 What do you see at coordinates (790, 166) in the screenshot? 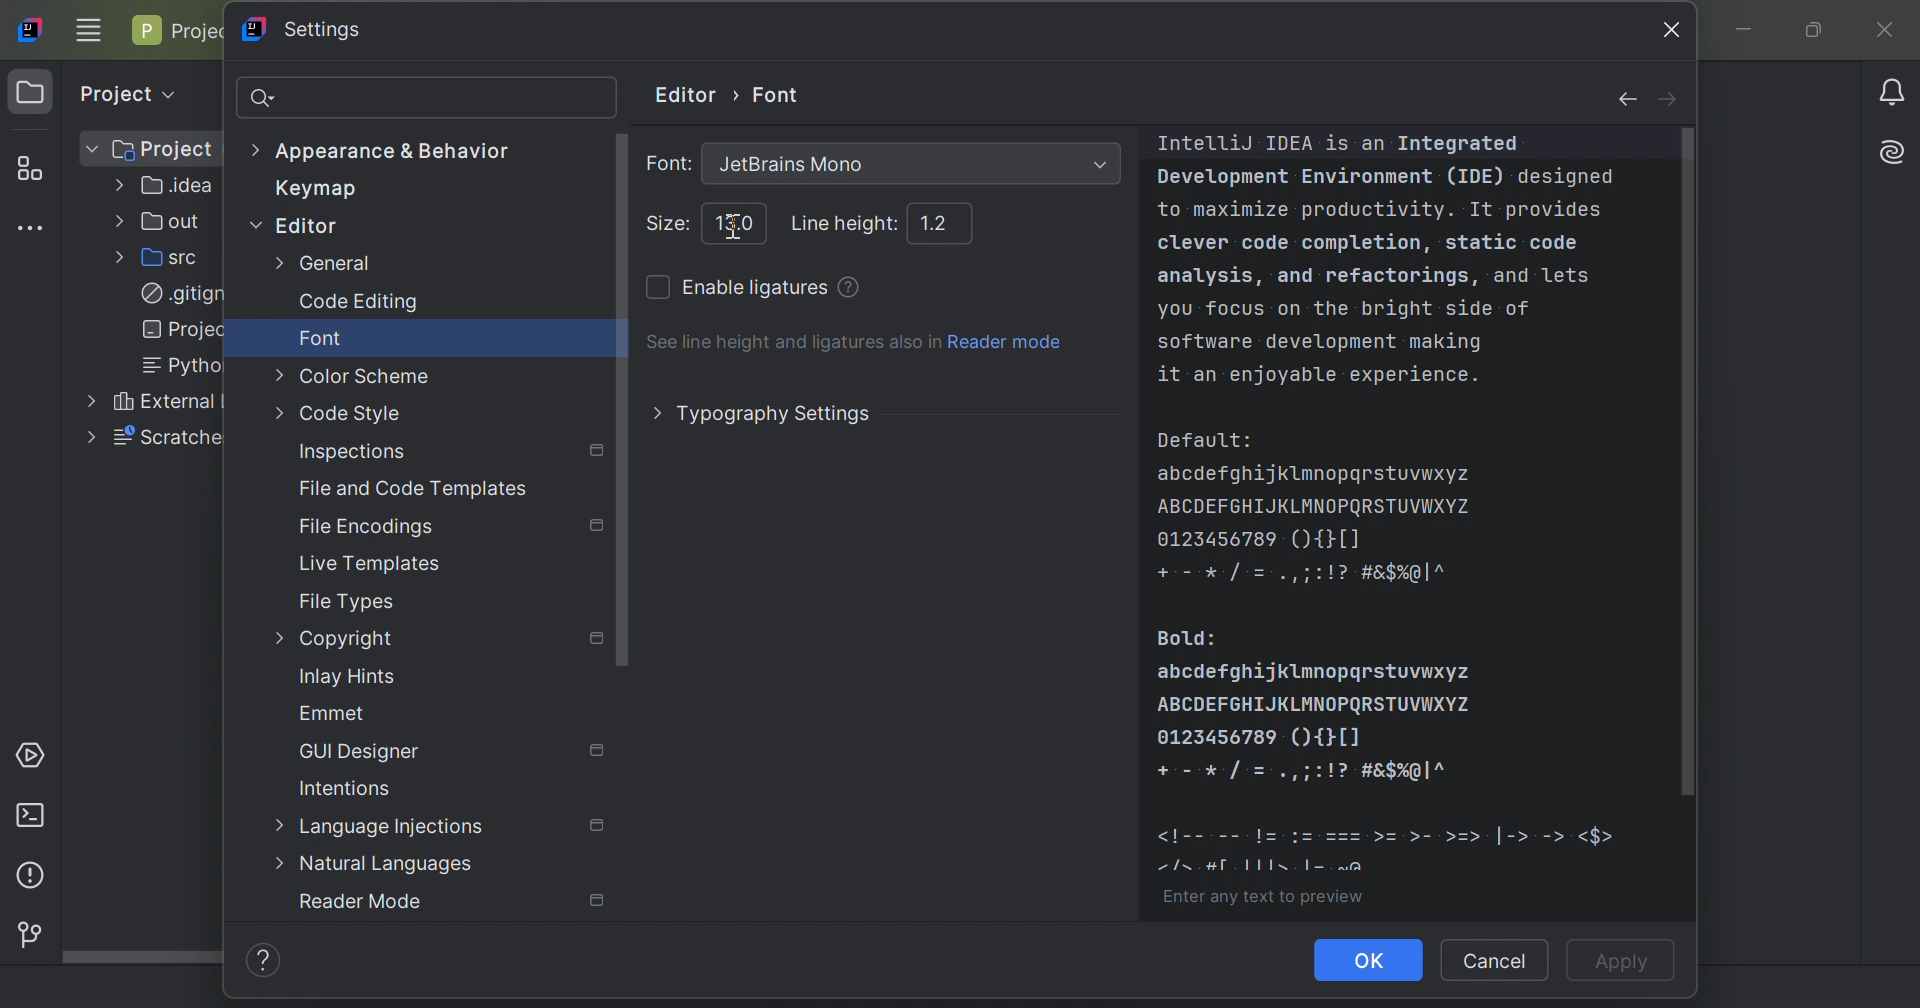
I see `Jetbrains Mono` at bounding box center [790, 166].